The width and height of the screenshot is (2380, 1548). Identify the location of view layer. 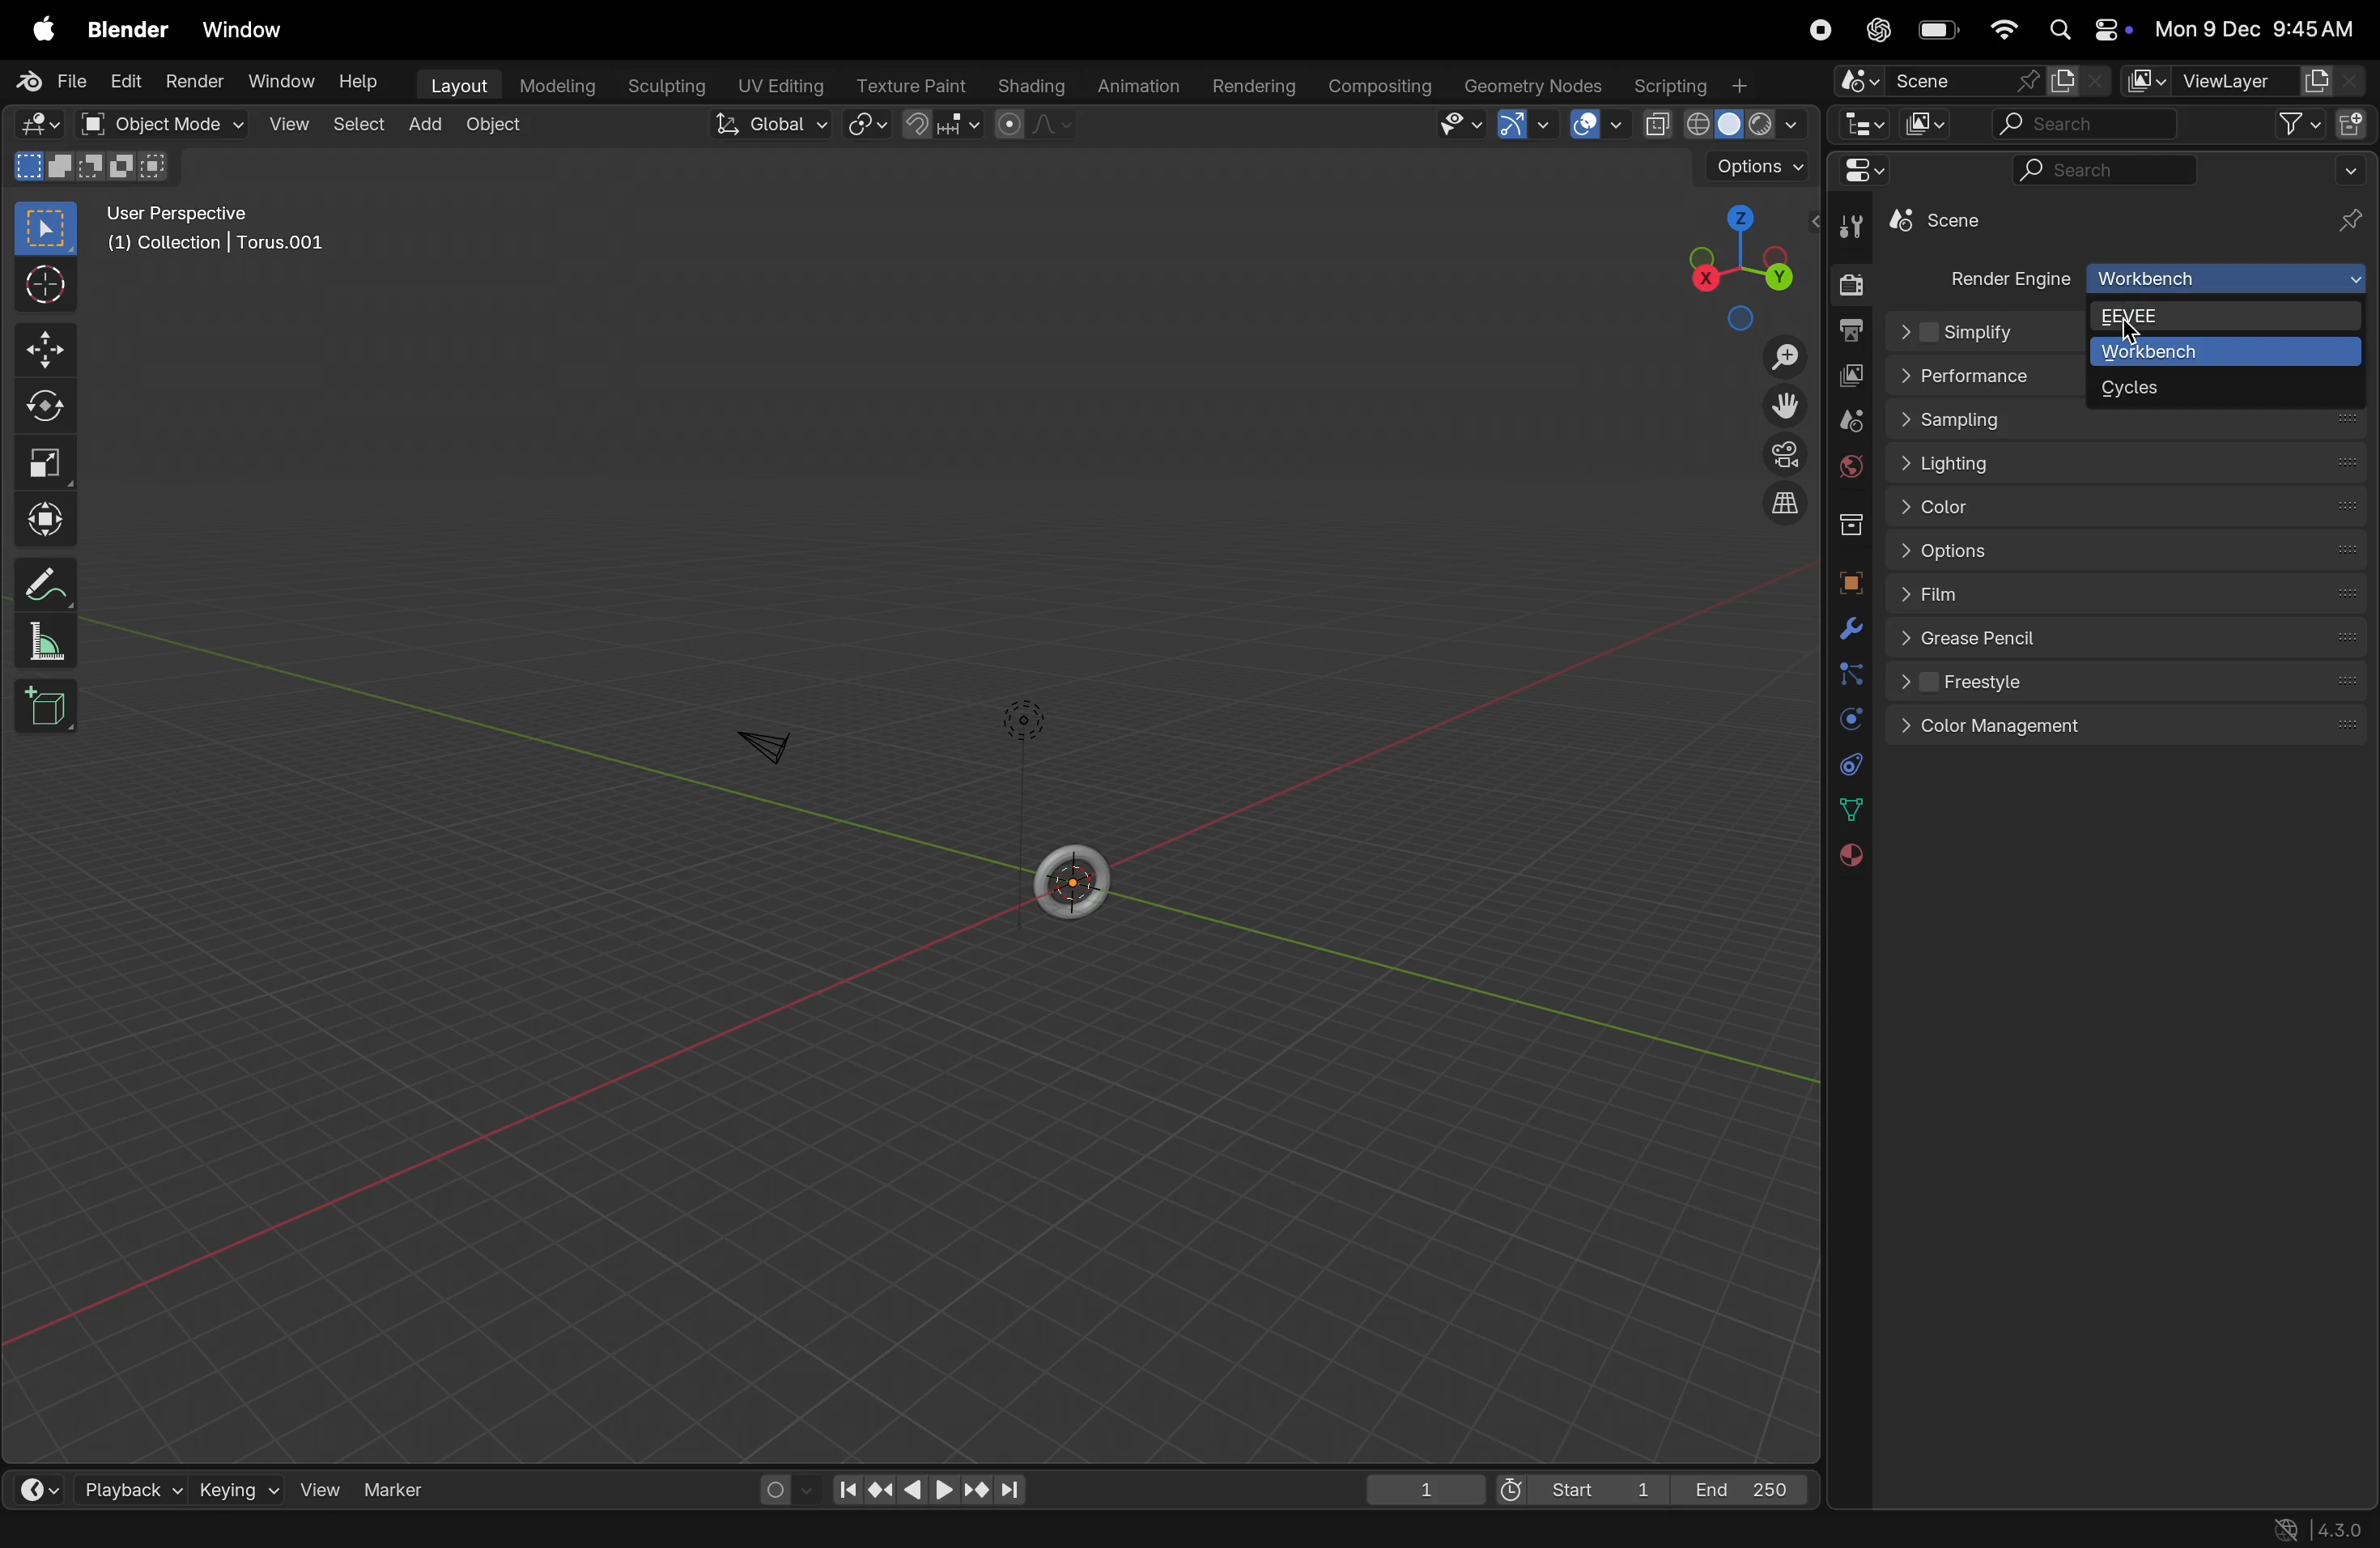
(2244, 80).